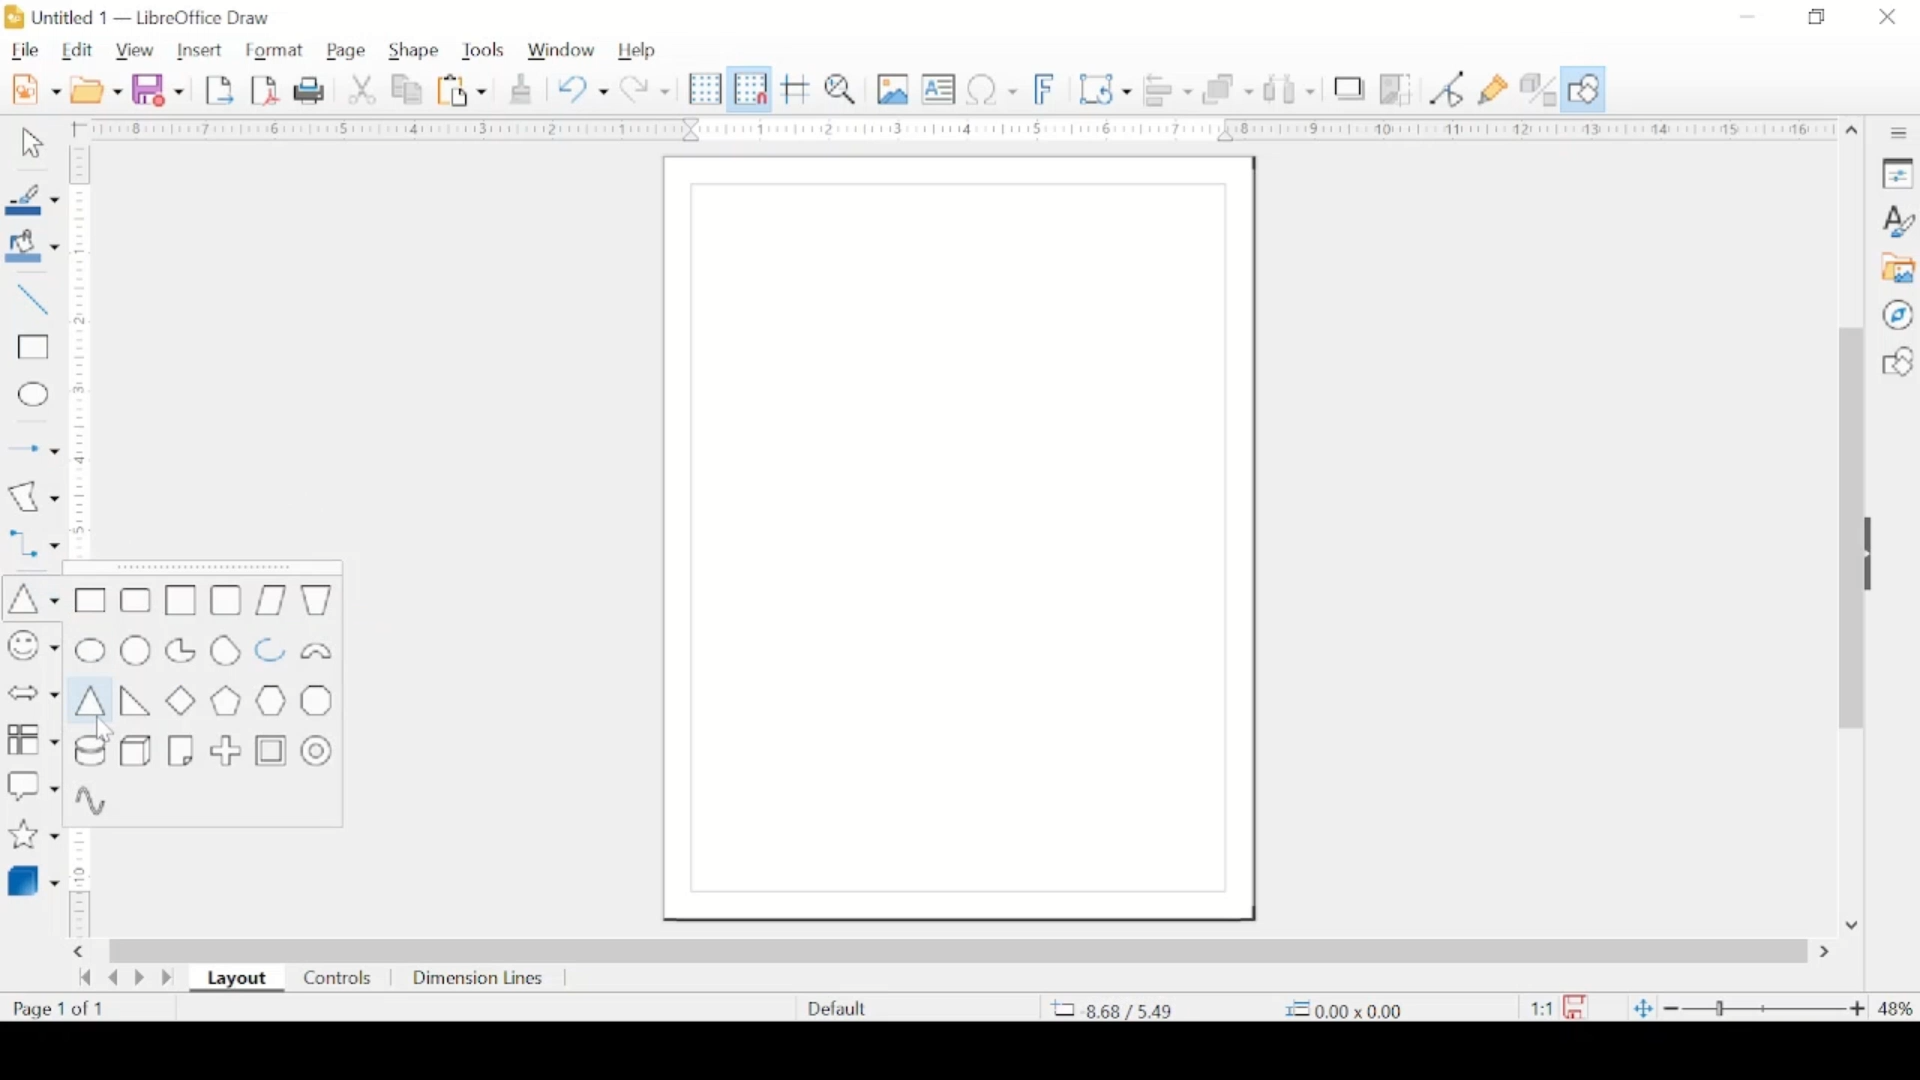 The width and height of the screenshot is (1920, 1080). I want to click on next page, so click(138, 980).